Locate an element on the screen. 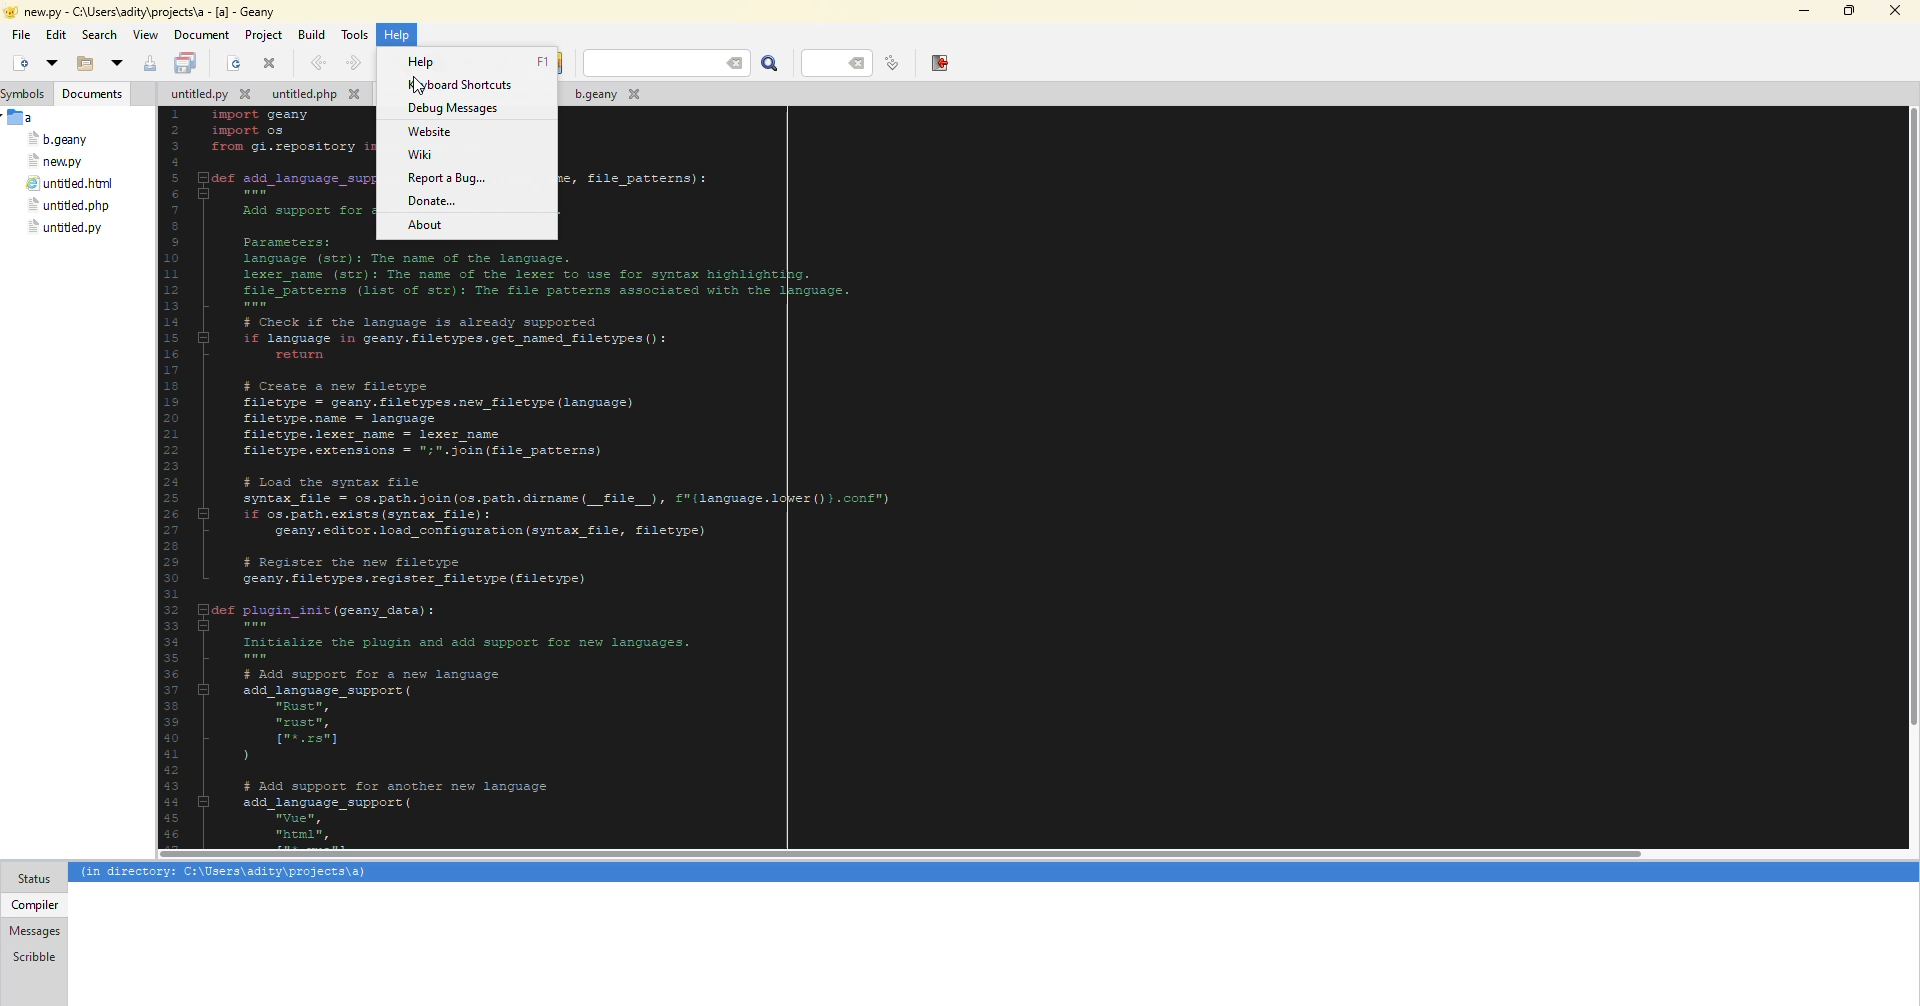 The image size is (1920, 1006). minimize is located at coordinates (1801, 11).